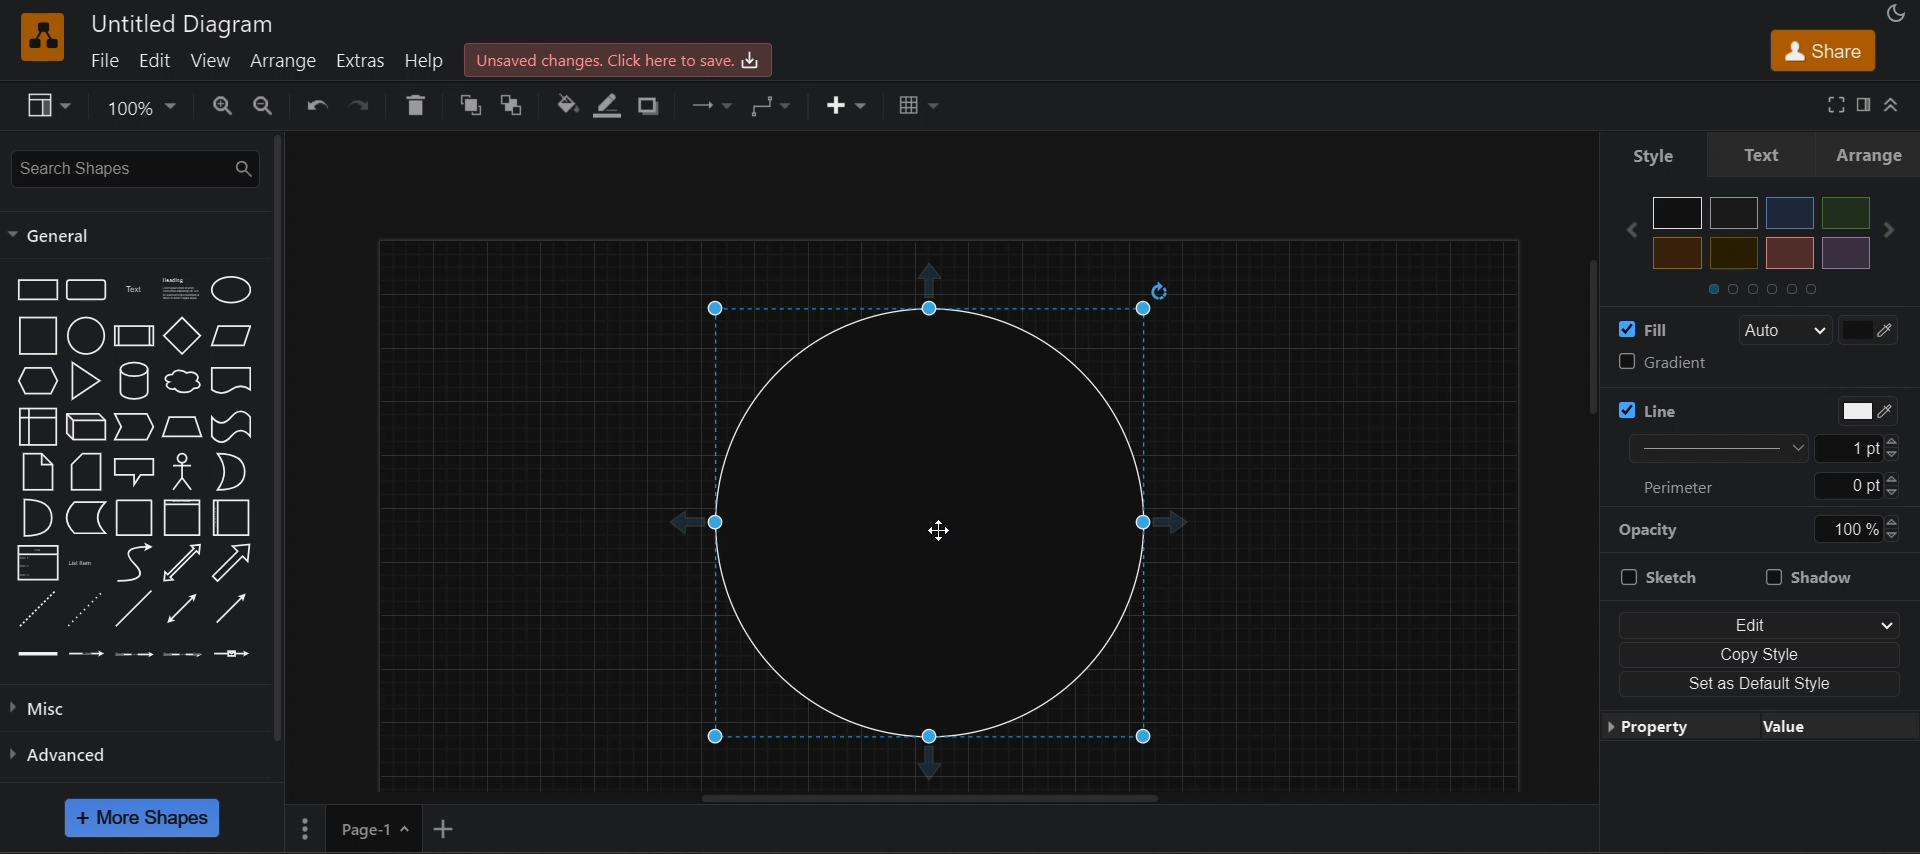  What do you see at coordinates (1763, 365) in the screenshot?
I see `gradient` at bounding box center [1763, 365].